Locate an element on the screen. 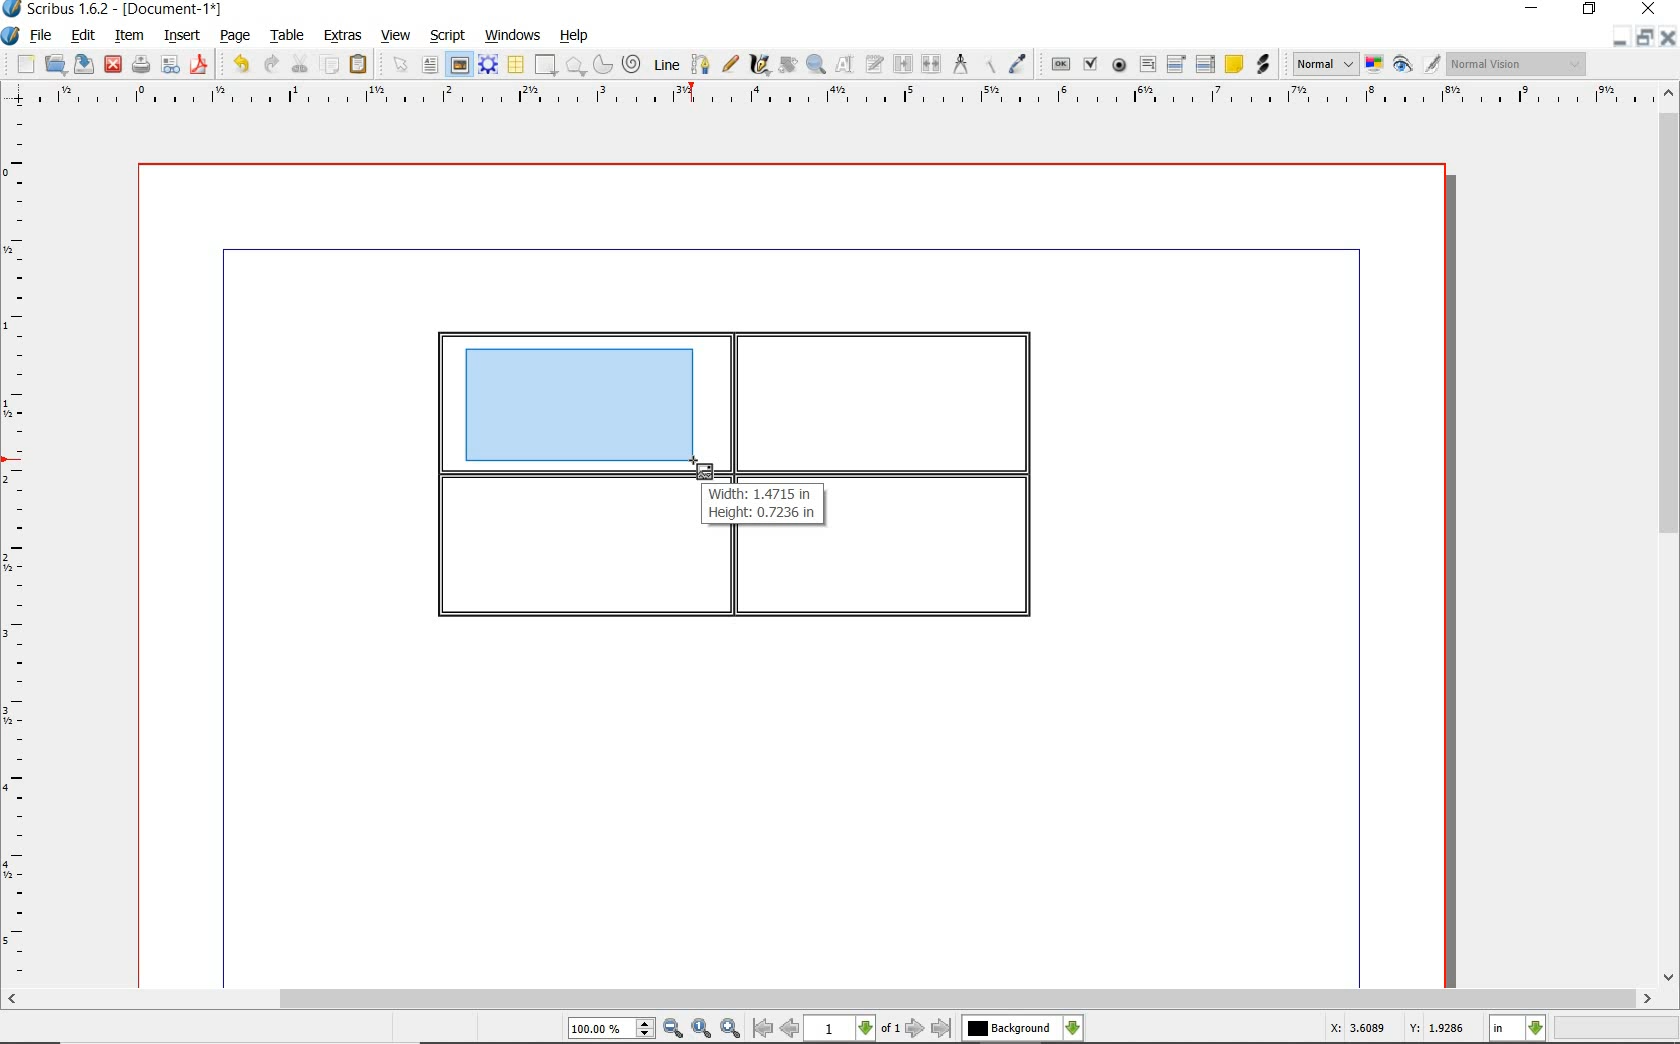 Image resolution: width=1680 pixels, height=1044 pixels. undo is located at coordinates (240, 64).